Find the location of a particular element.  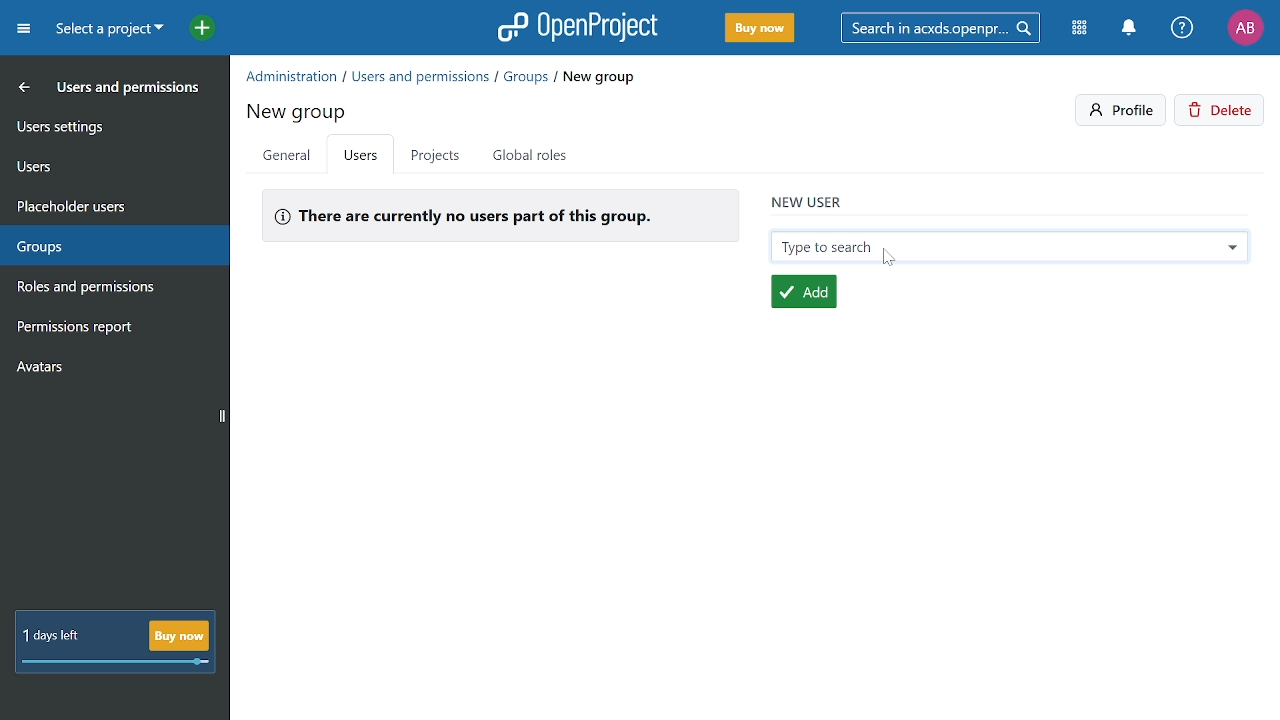

Projects is located at coordinates (434, 155).